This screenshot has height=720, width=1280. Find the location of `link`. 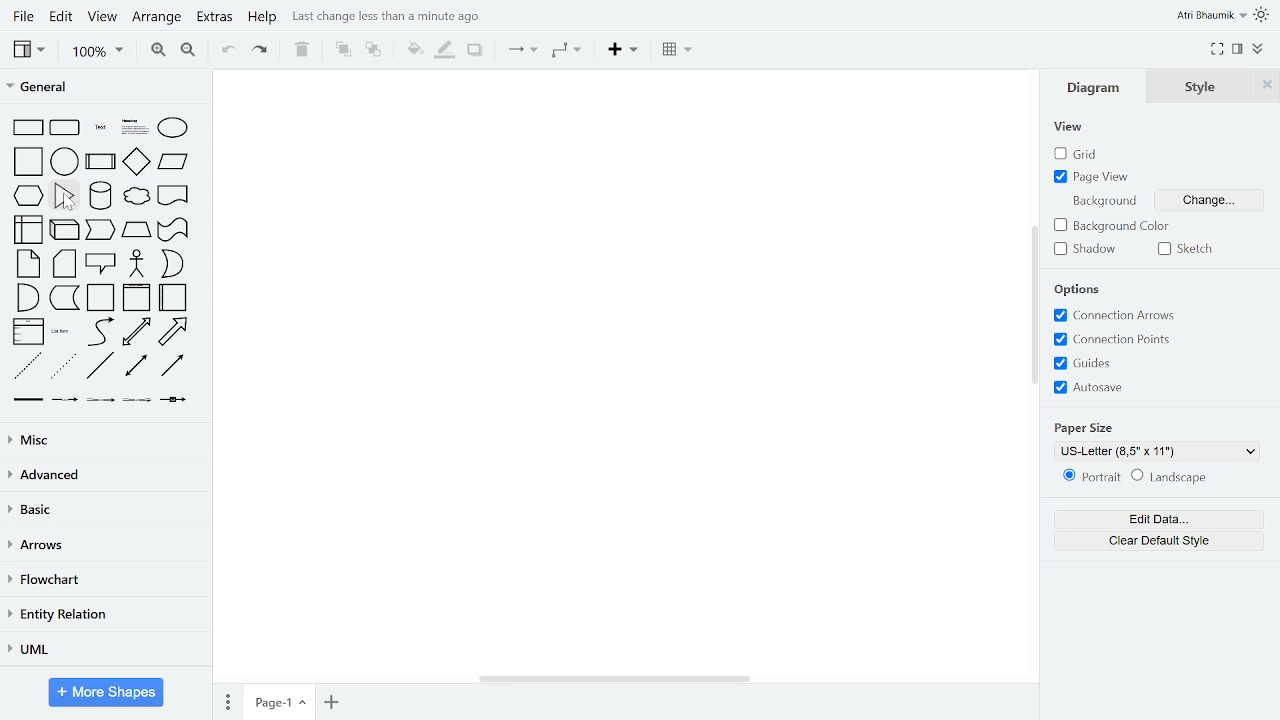

link is located at coordinates (27, 402).